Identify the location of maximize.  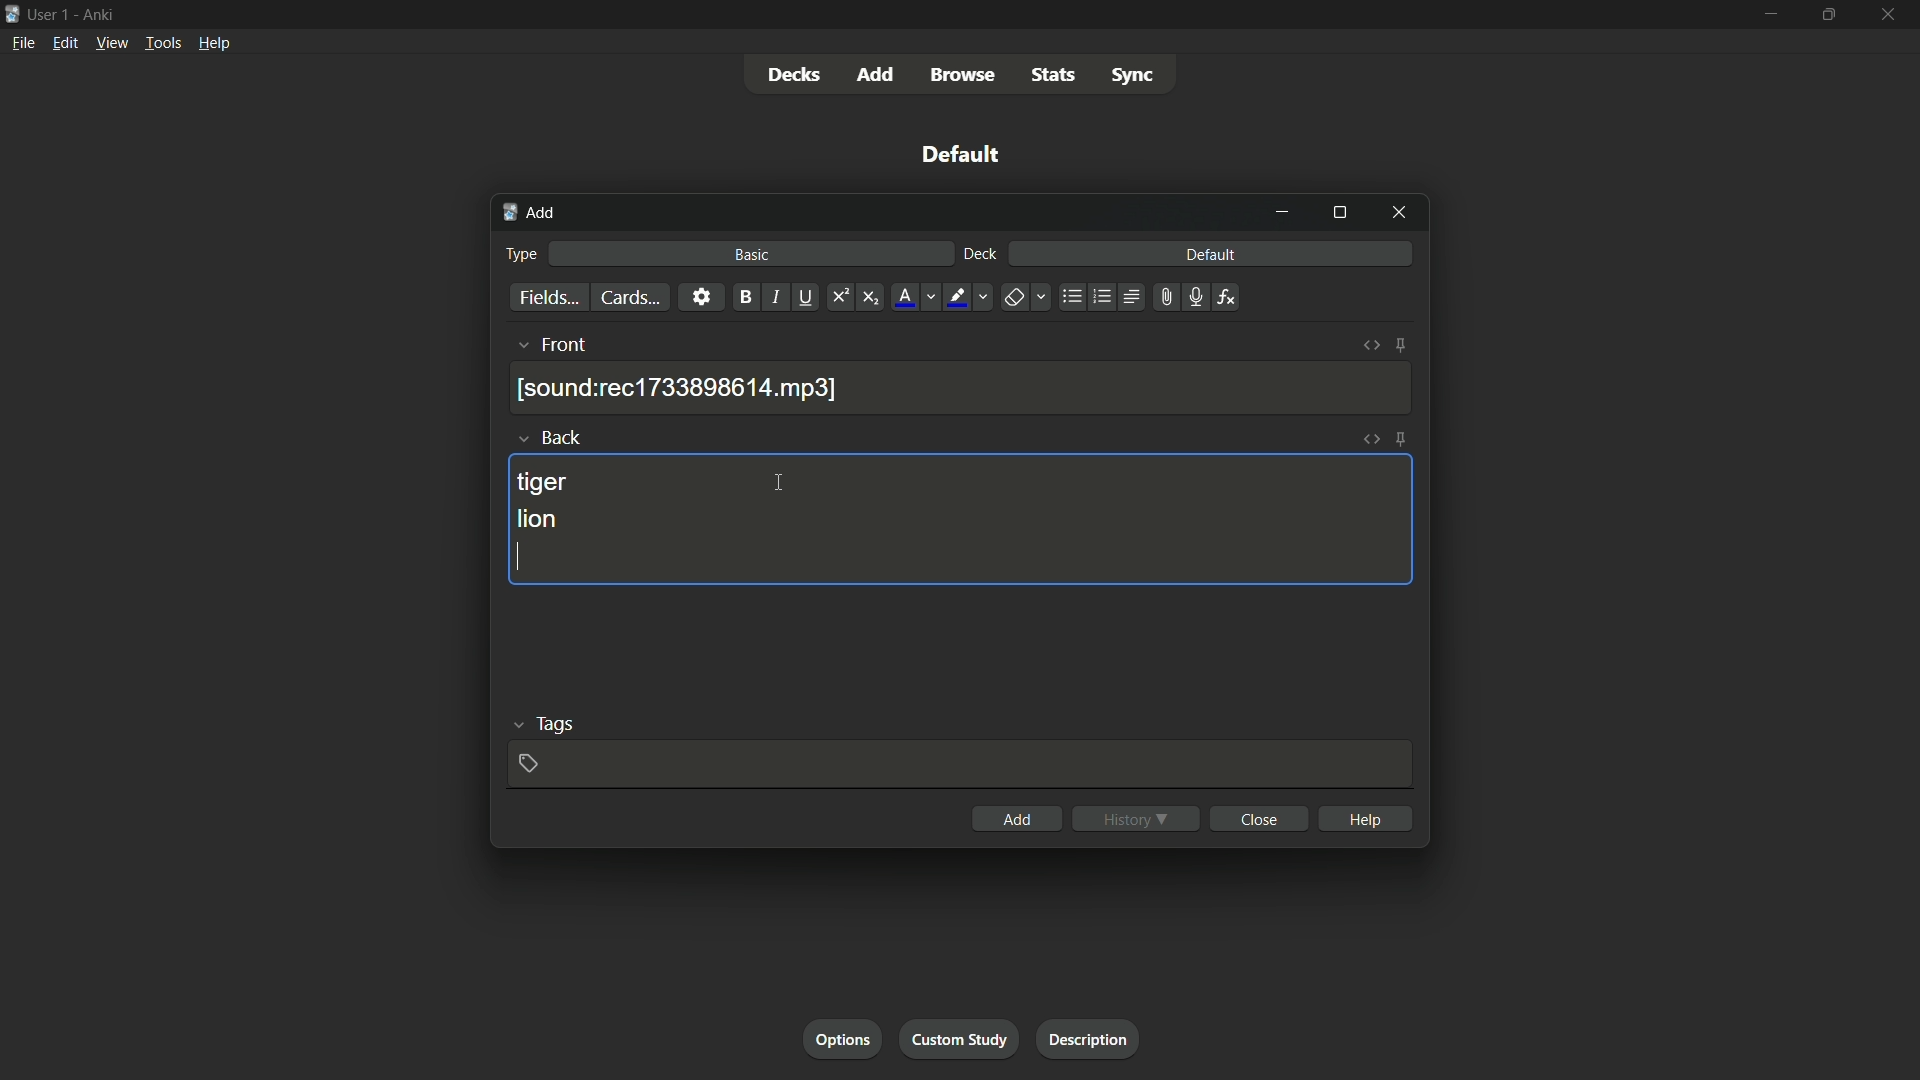
(1339, 214).